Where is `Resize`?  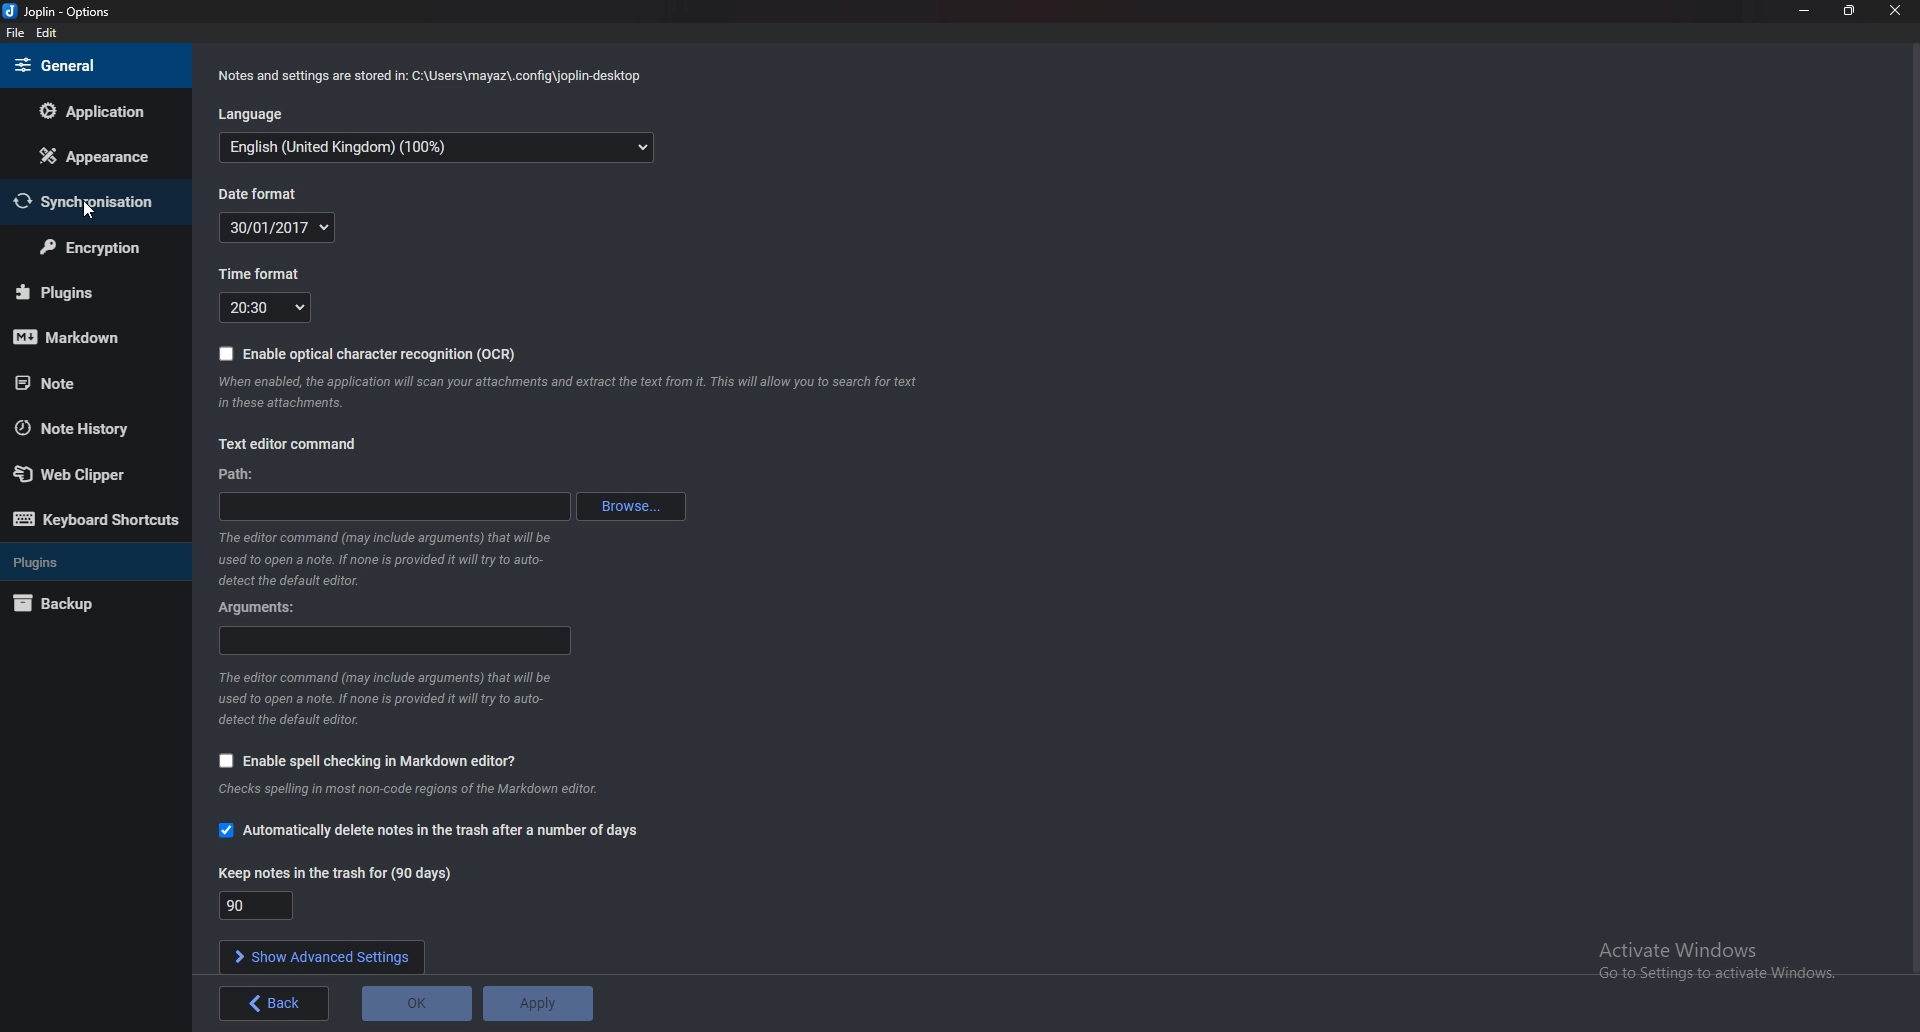 Resize is located at coordinates (1852, 11).